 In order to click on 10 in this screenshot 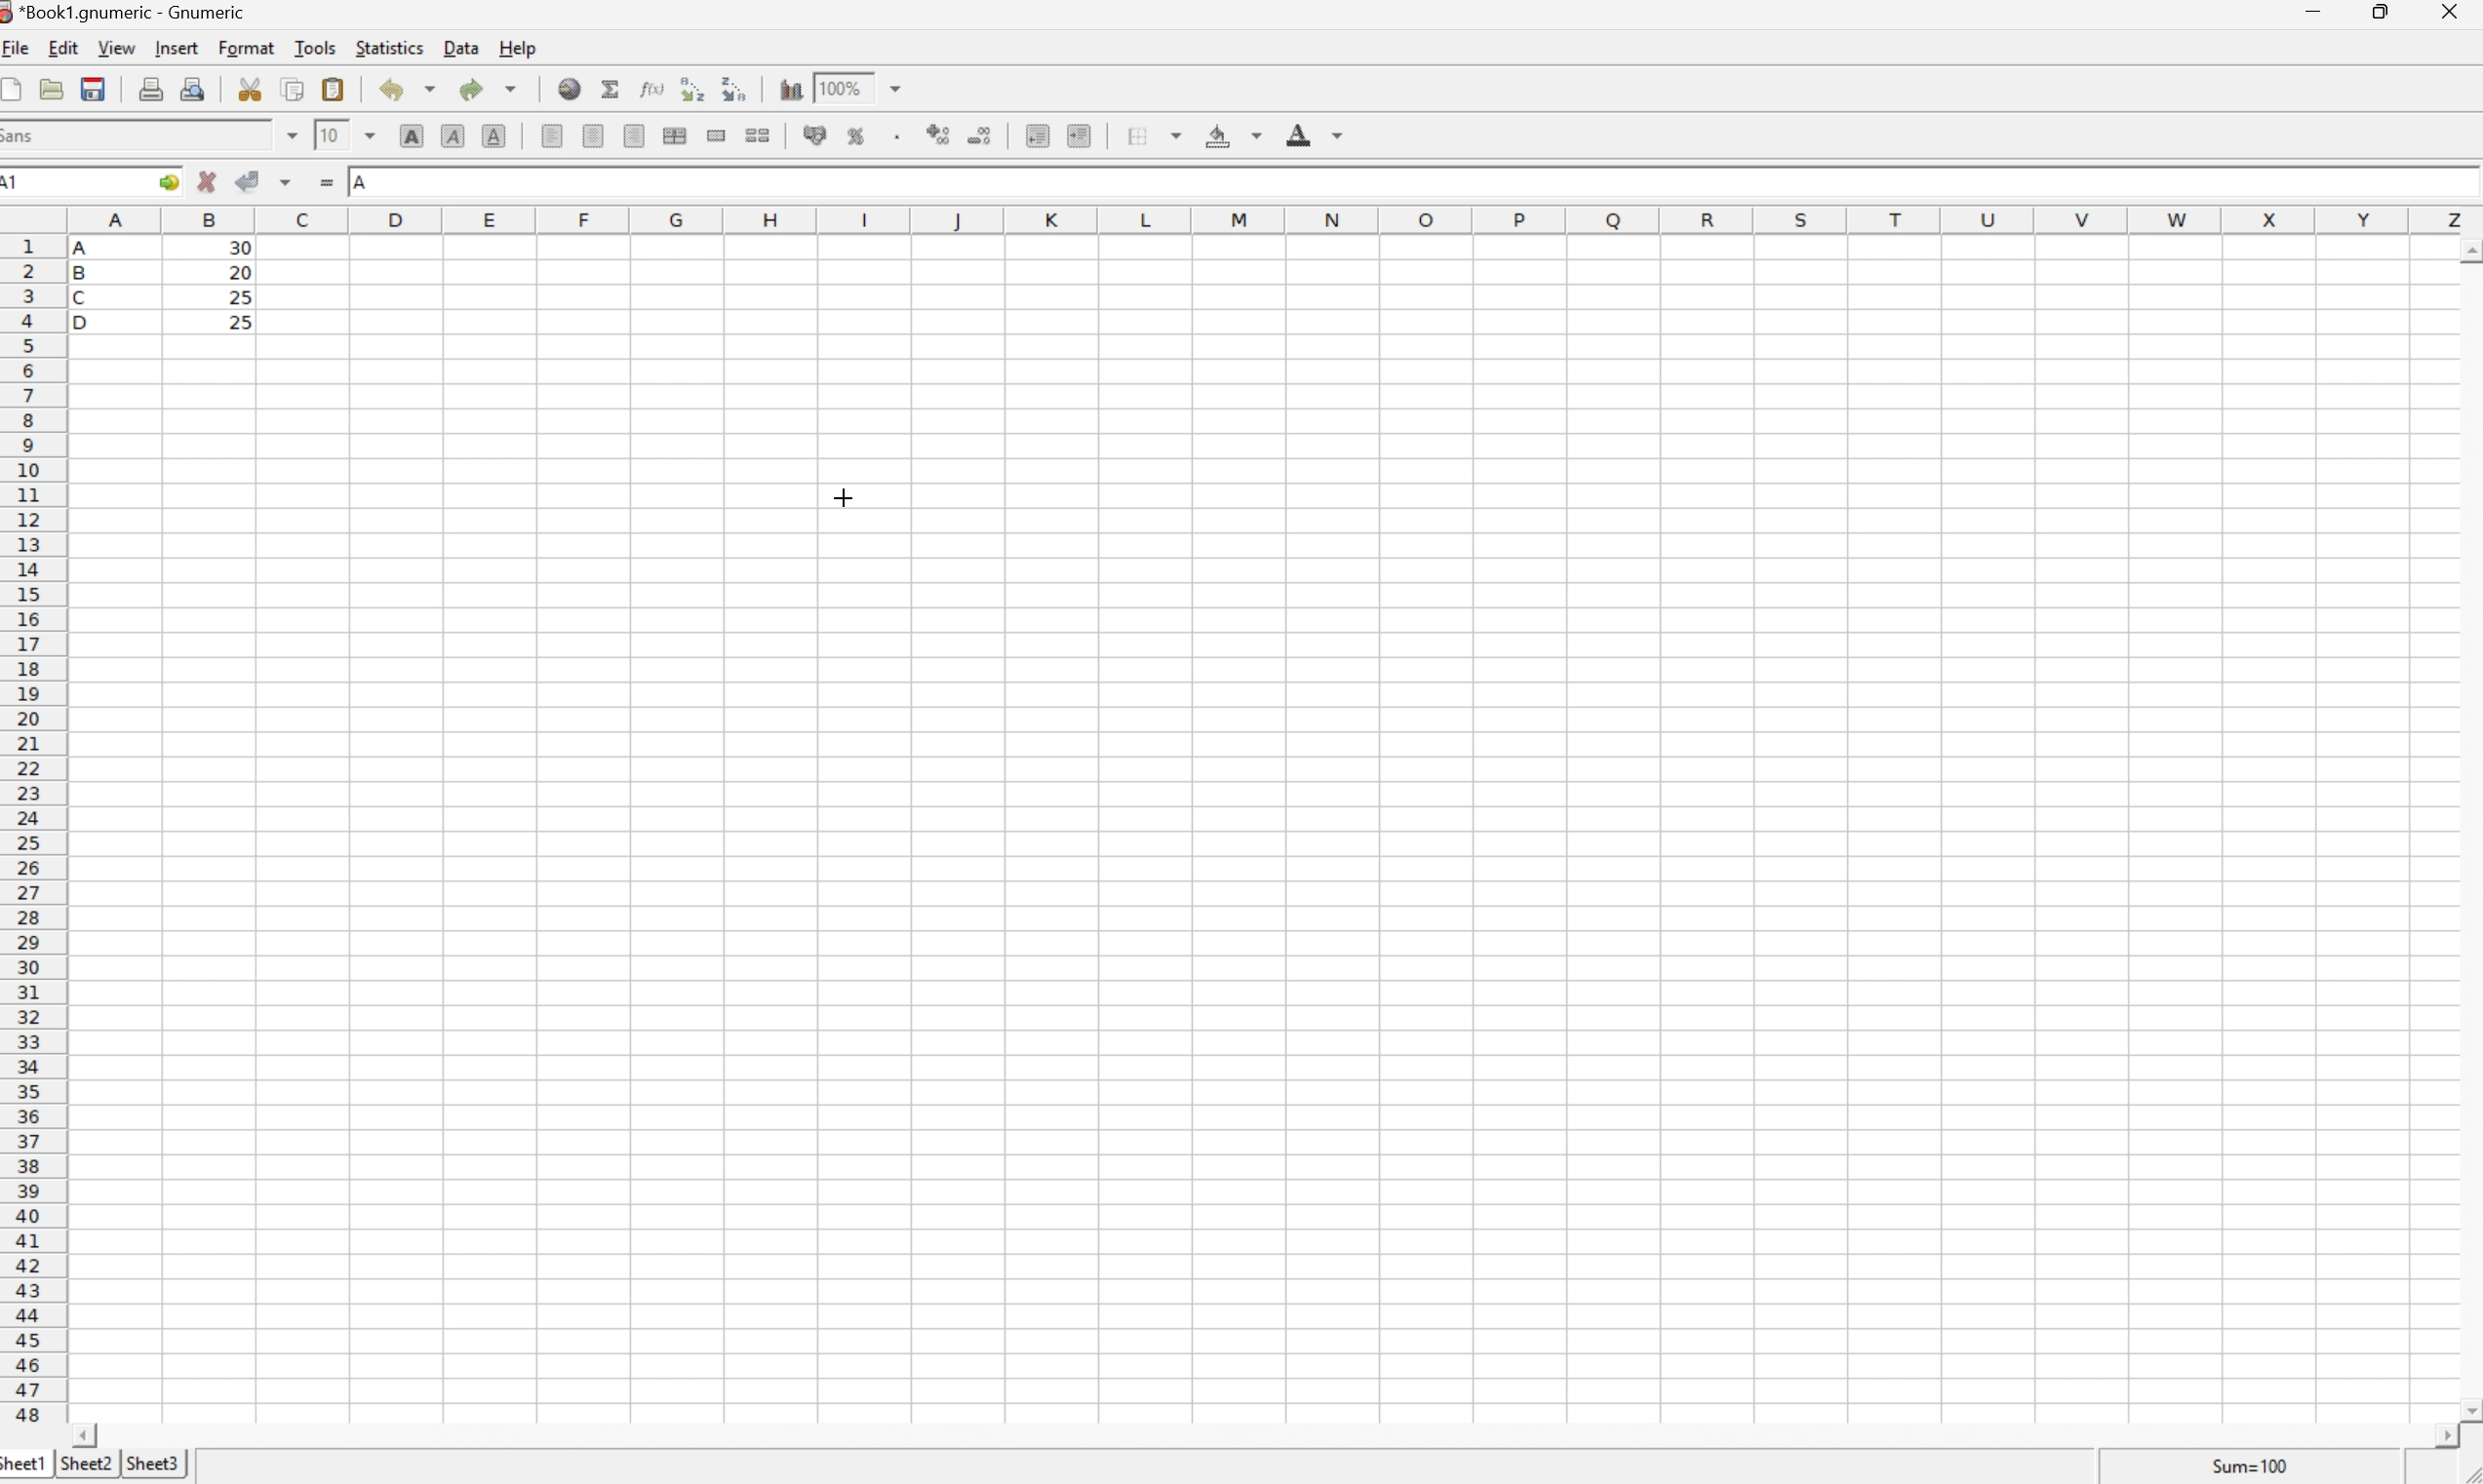, I will do `click(331, 134)`.